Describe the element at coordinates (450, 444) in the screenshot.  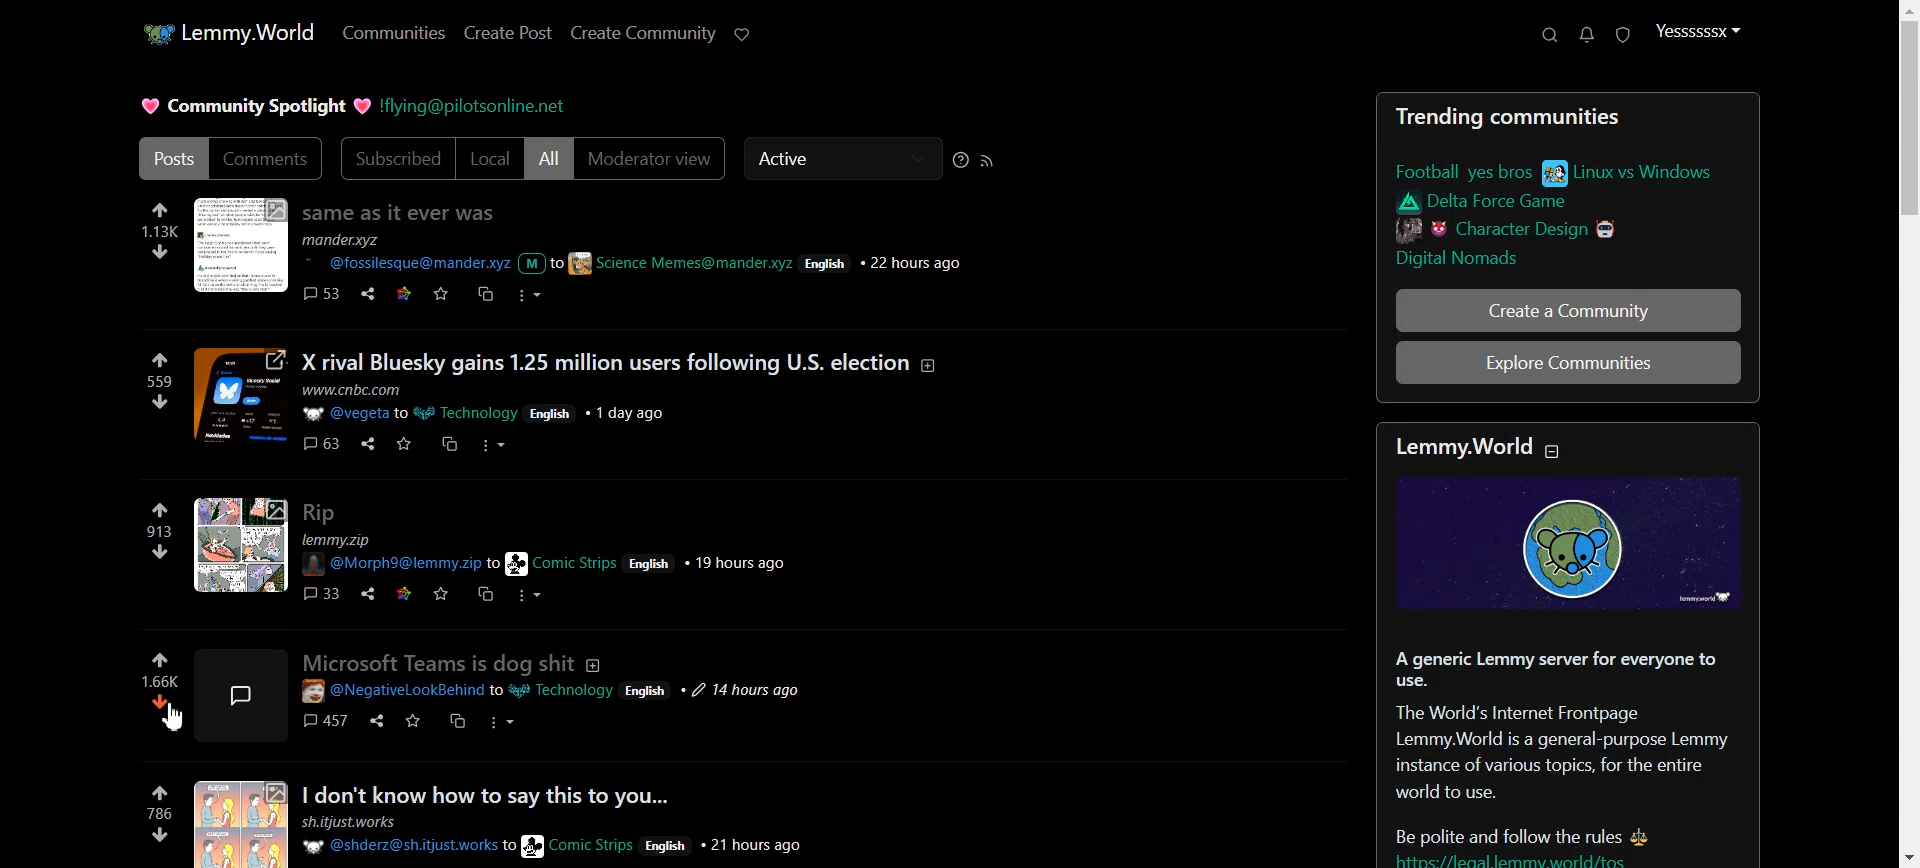
I see `cs` at that location.